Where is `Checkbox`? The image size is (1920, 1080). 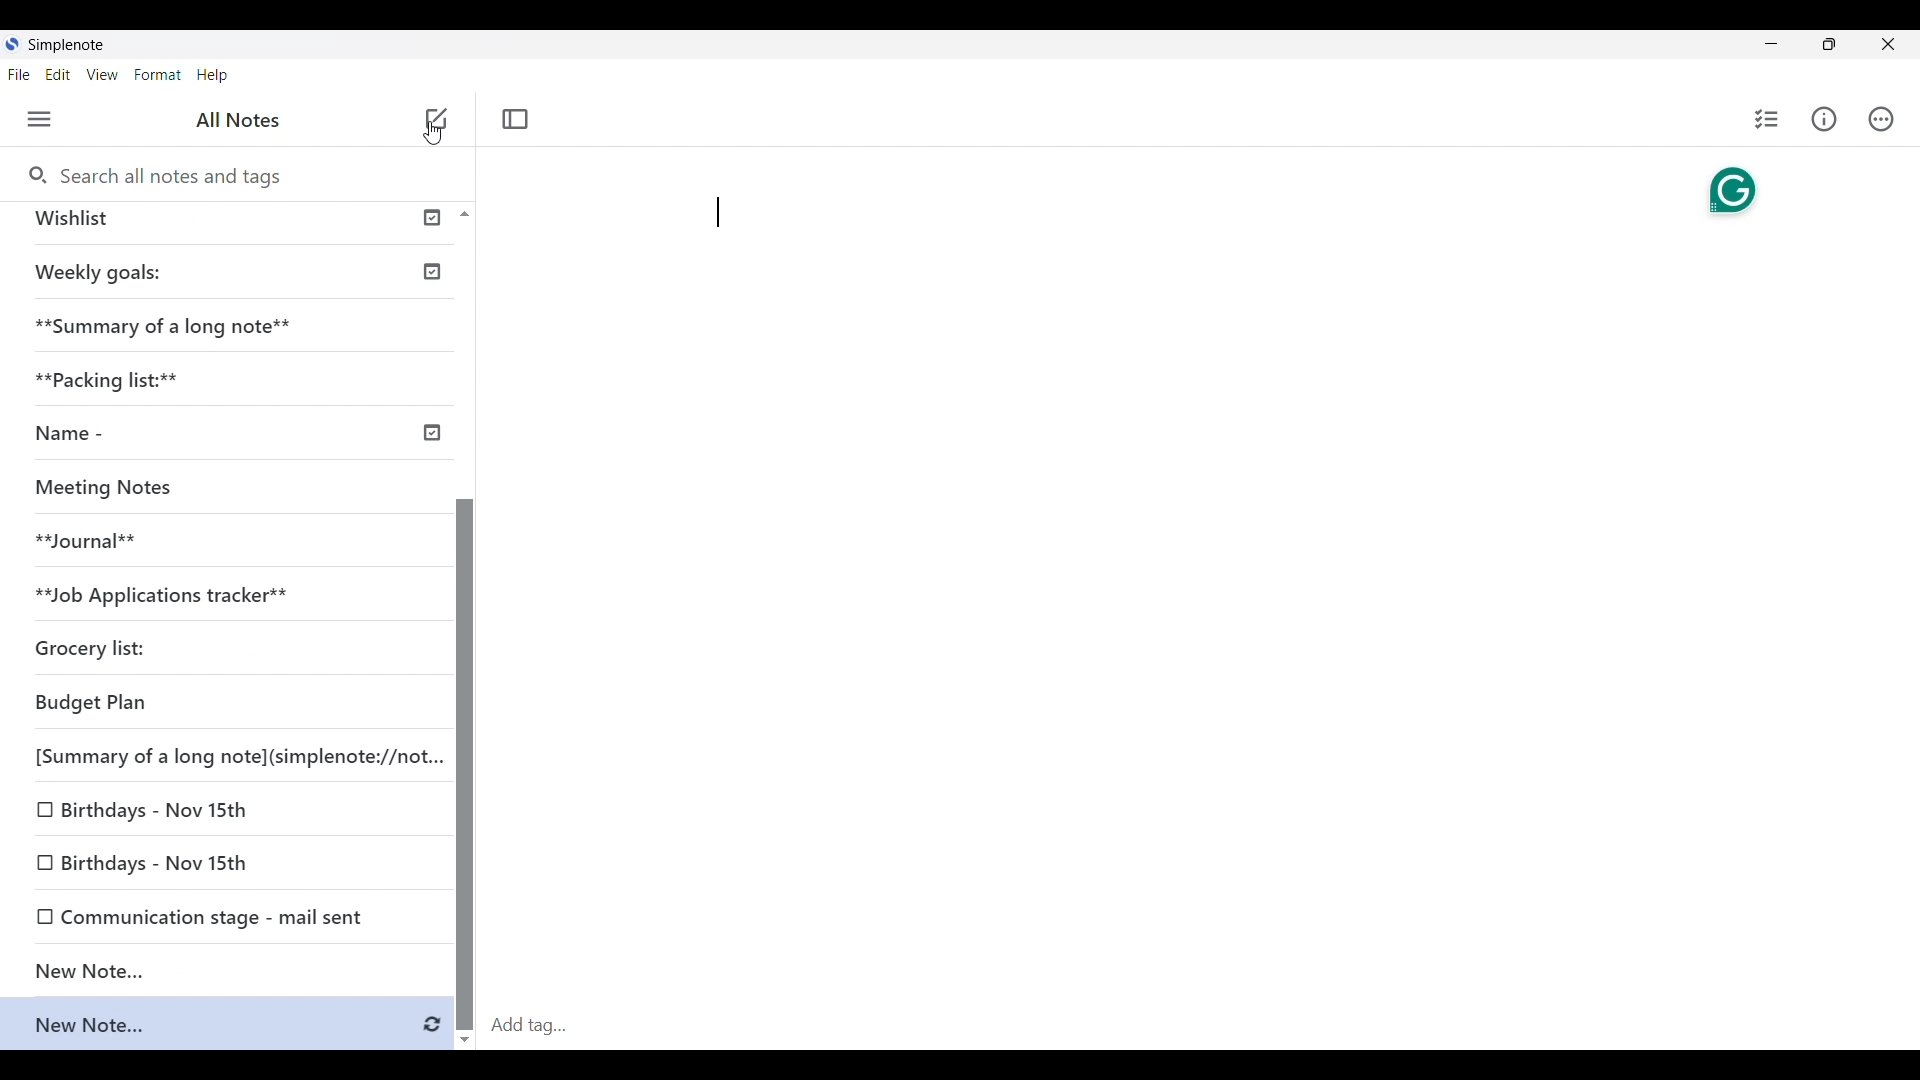 Checkbox is located at coordinates (40, 919).